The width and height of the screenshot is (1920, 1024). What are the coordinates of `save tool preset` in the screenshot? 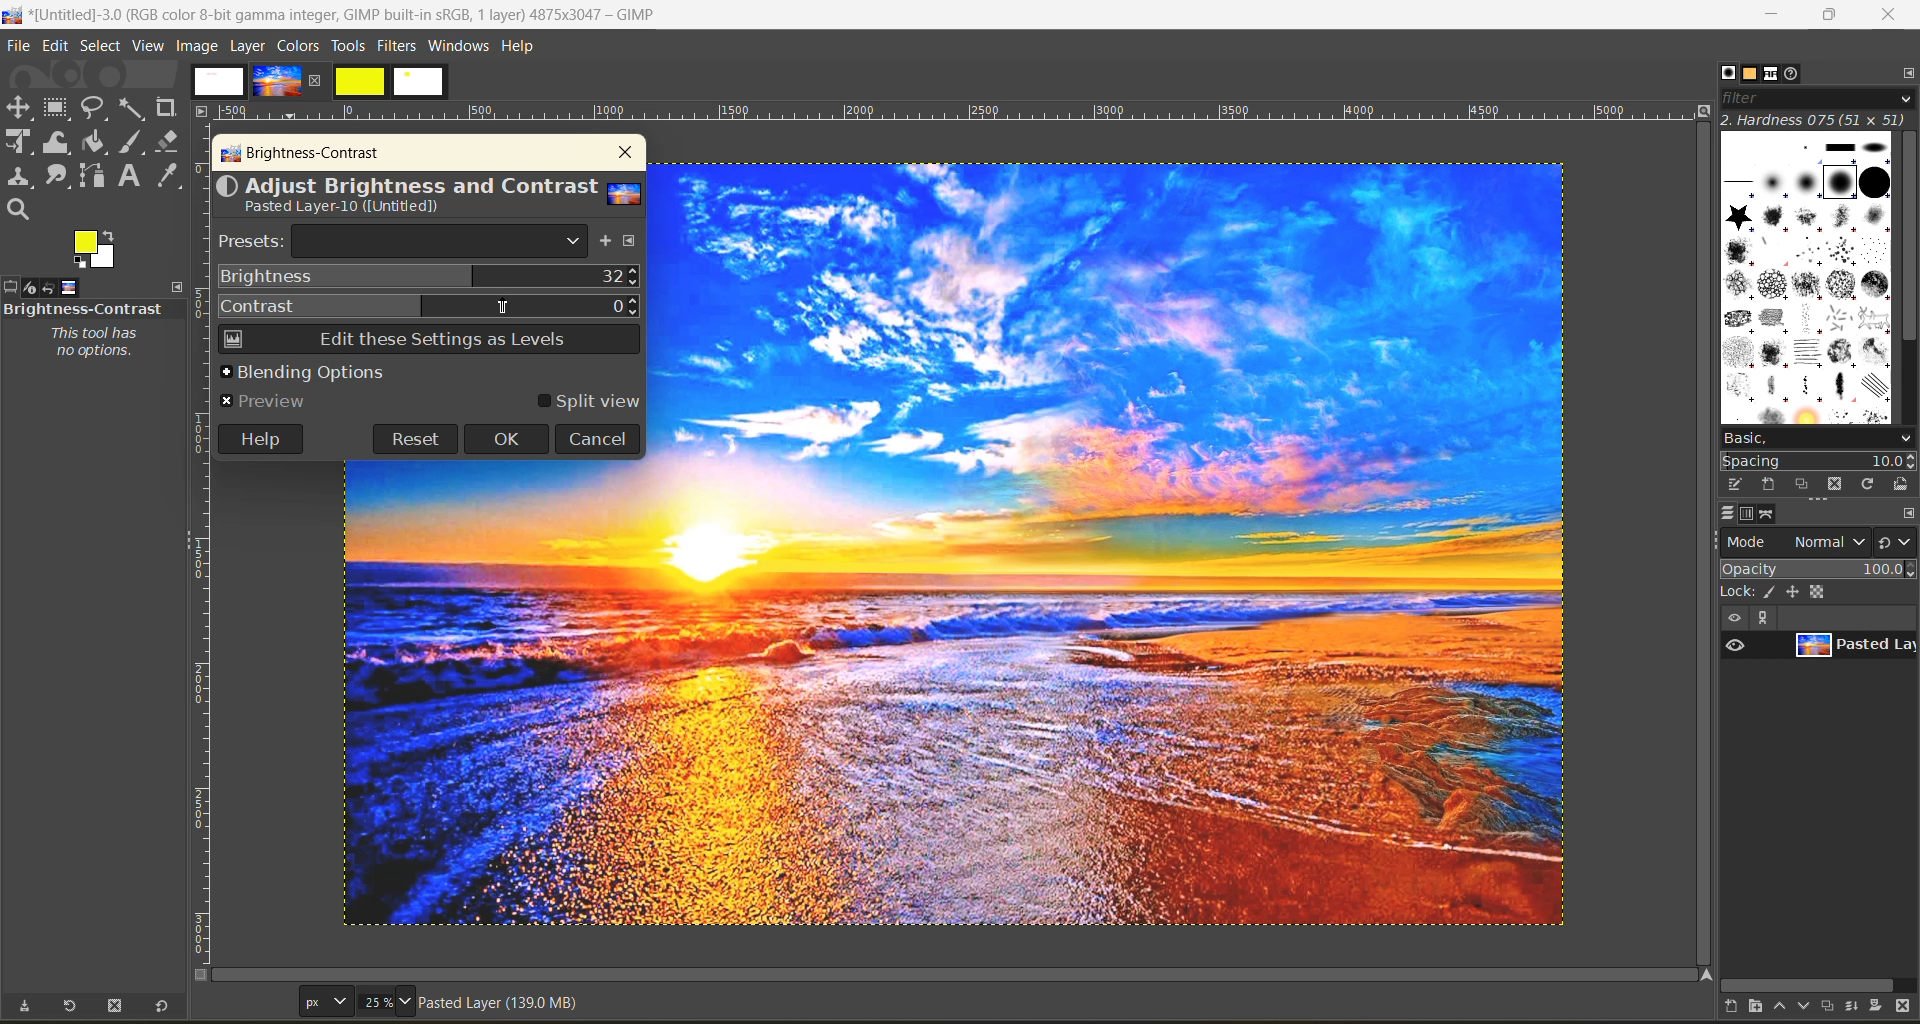 It's located at (24, 1006).